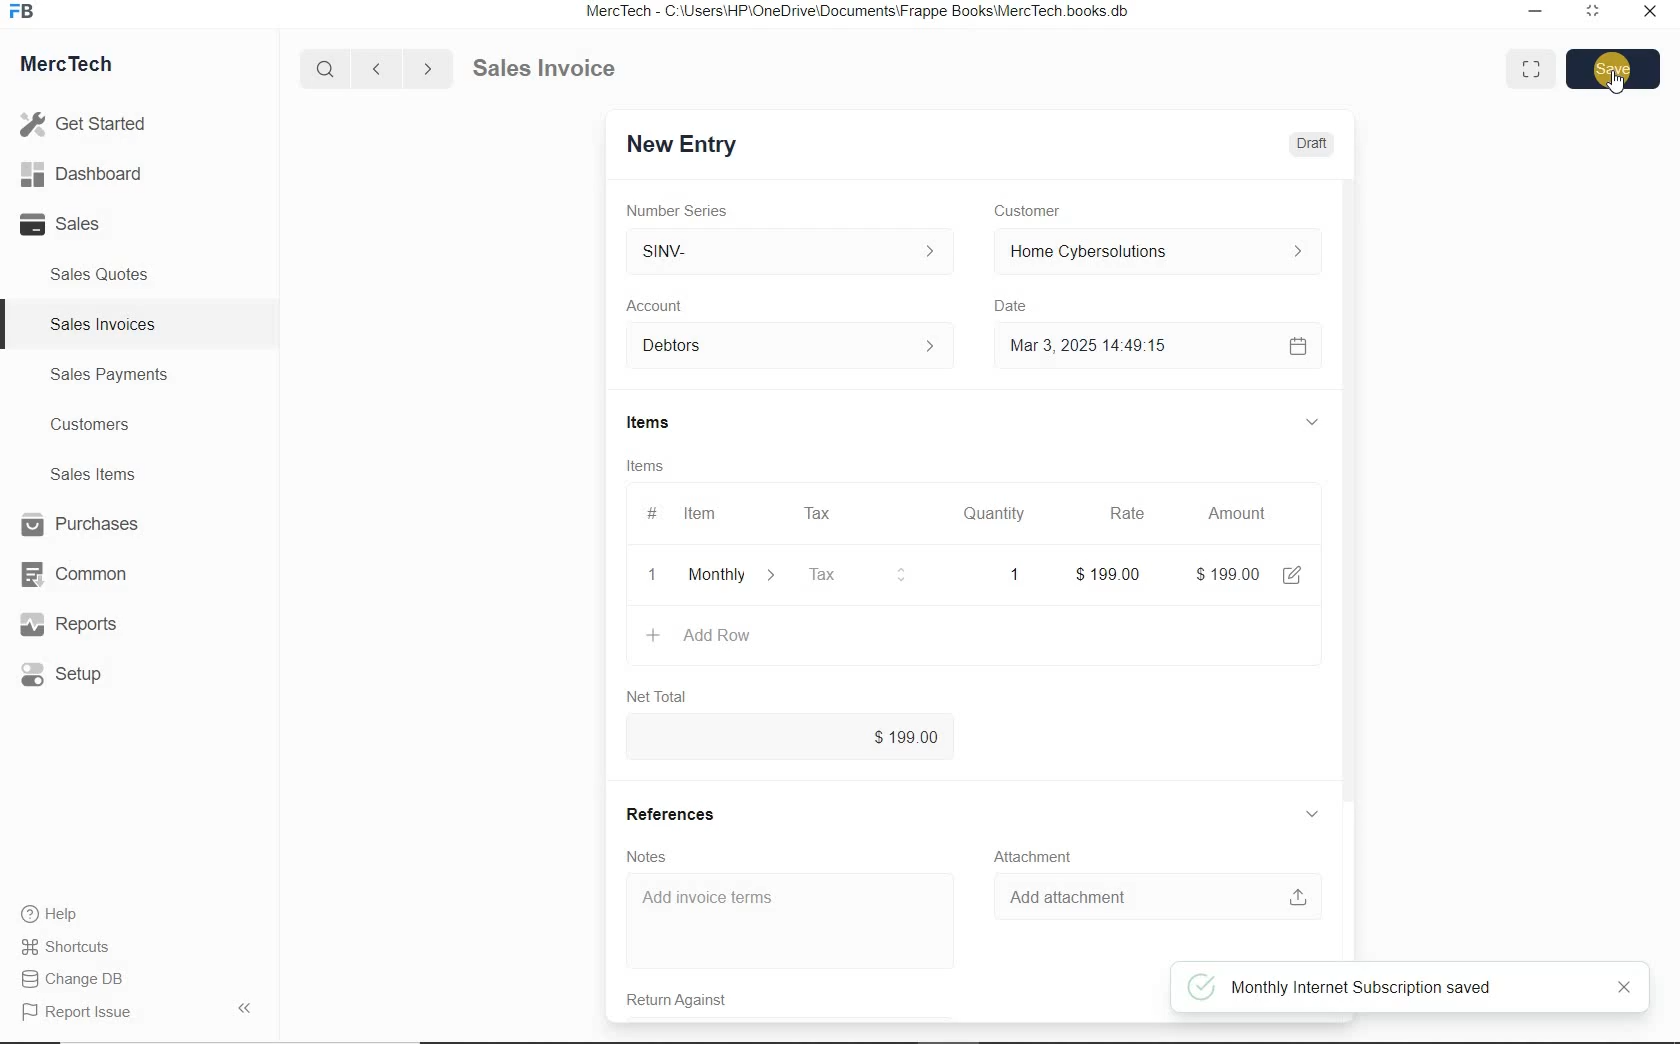 This screenshot has width=1680, height=1044. I want to click on Items, so click(659, 424).